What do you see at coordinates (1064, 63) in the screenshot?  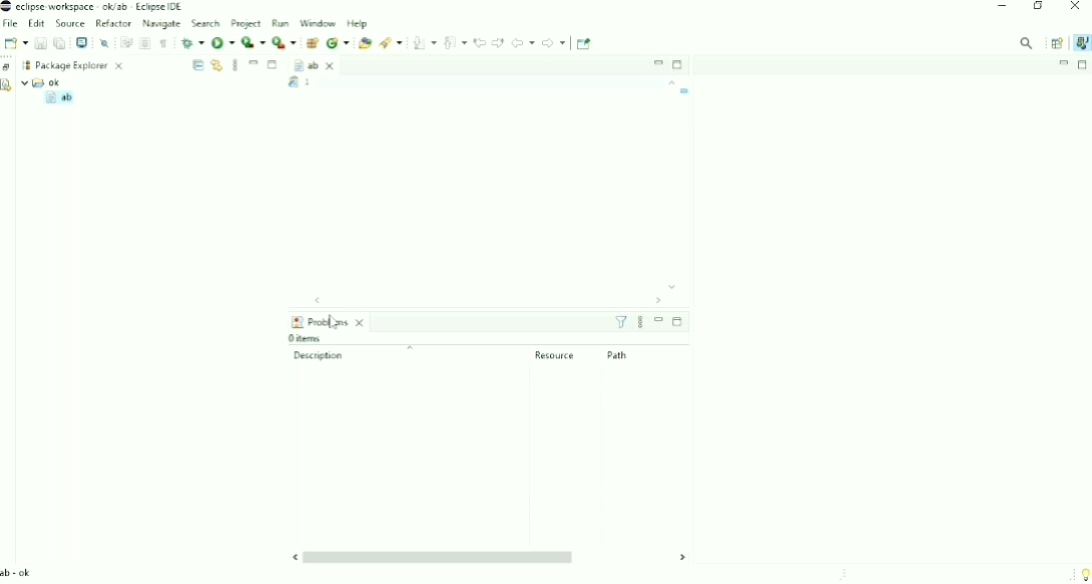 I see `Minimize` at bounding box center [1064, 63].